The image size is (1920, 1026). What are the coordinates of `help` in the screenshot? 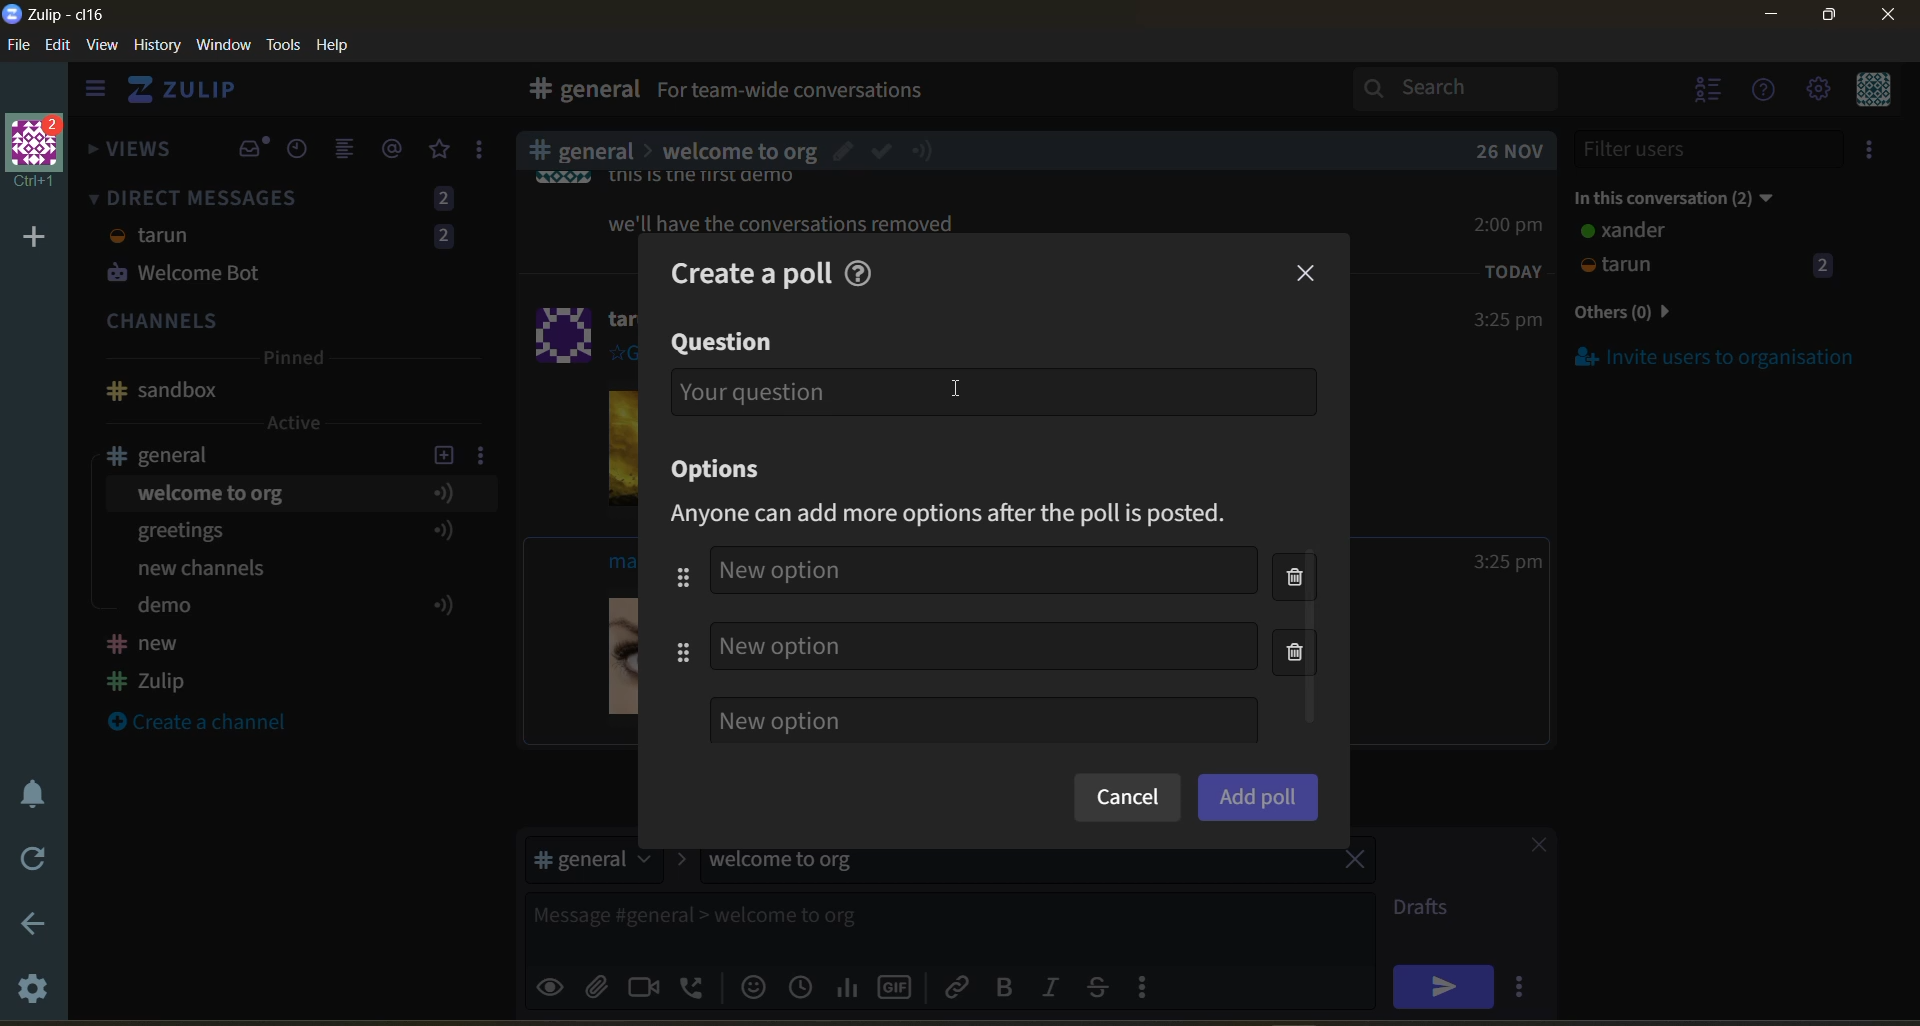 It's located at (1162, 94).